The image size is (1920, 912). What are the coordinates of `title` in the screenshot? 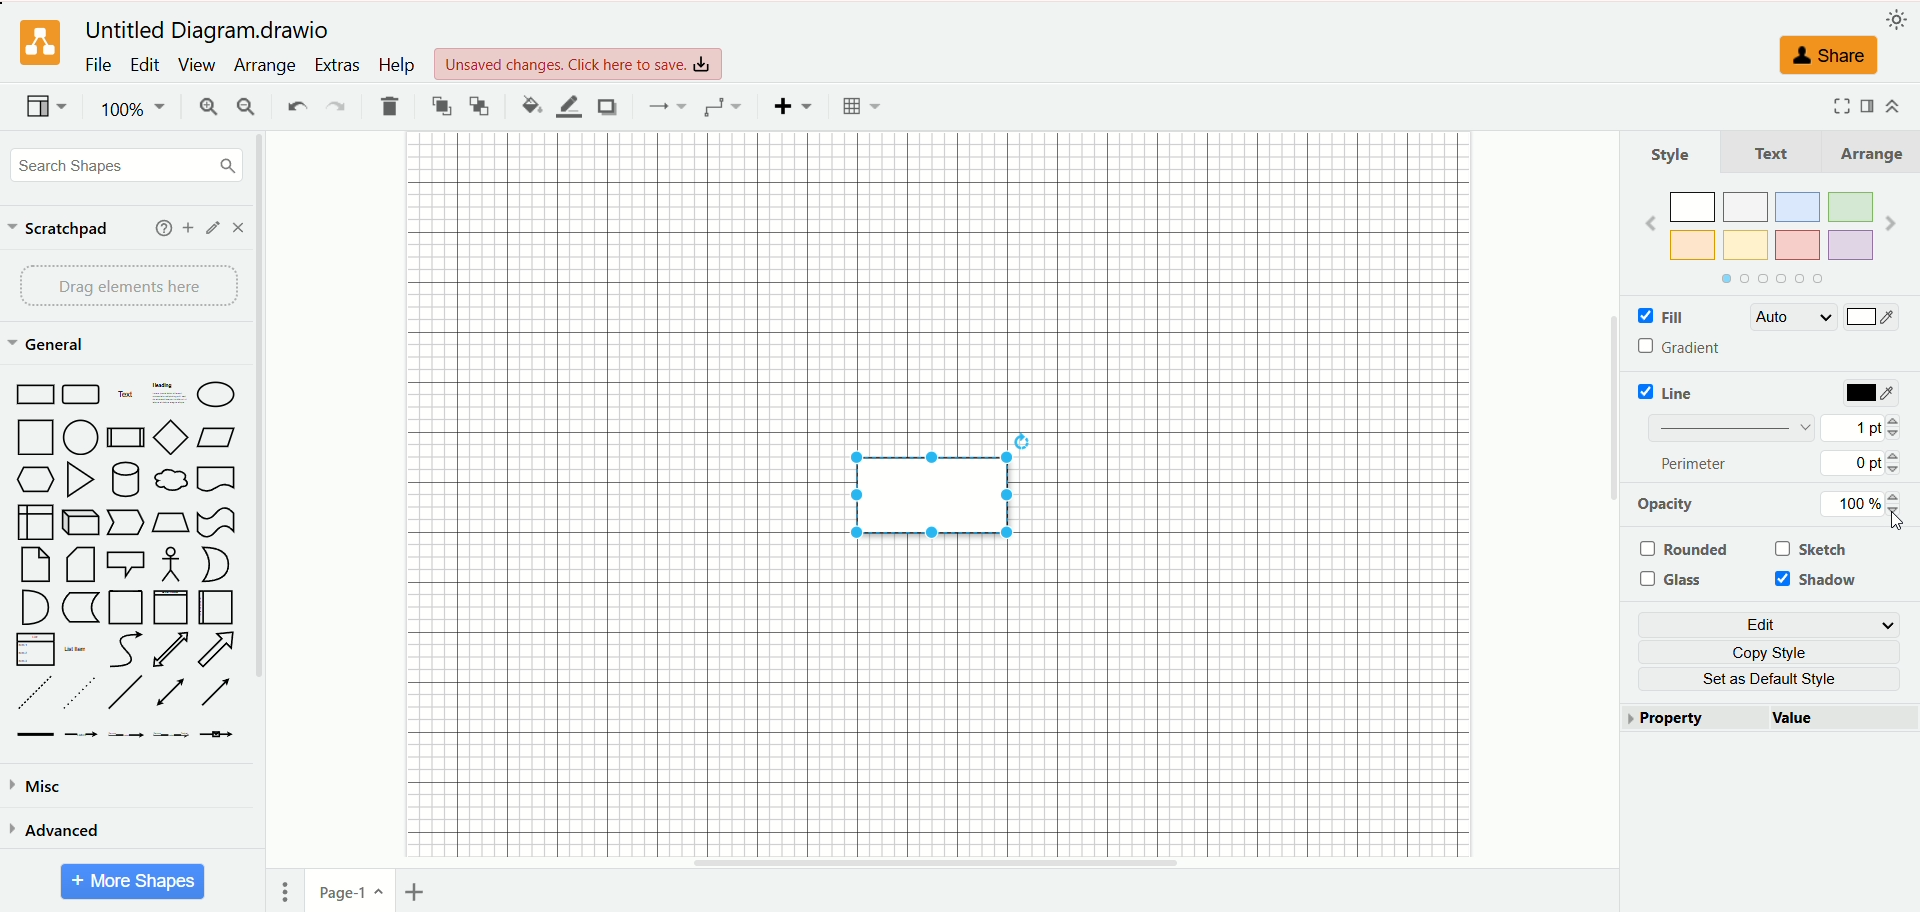 It's located at (212, 31).